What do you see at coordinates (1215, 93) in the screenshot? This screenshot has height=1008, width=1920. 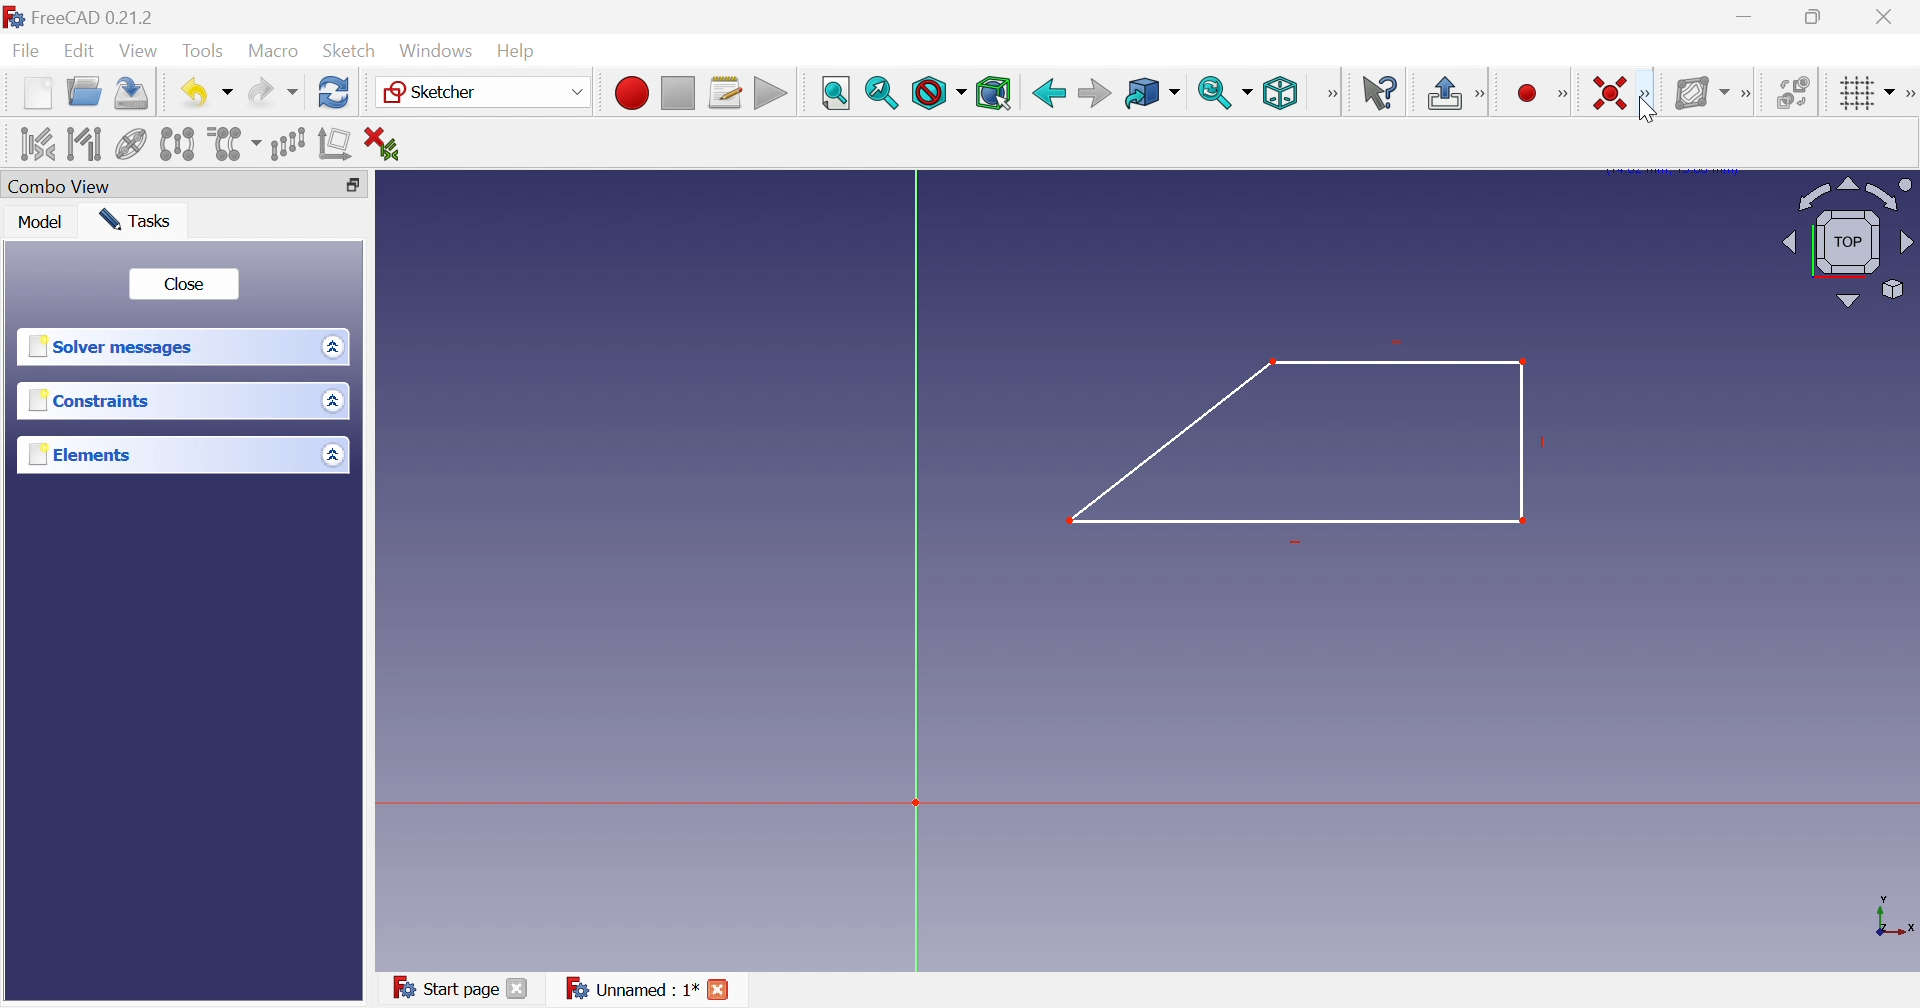 I see `Sync view` at bounding box center [1215, 93].